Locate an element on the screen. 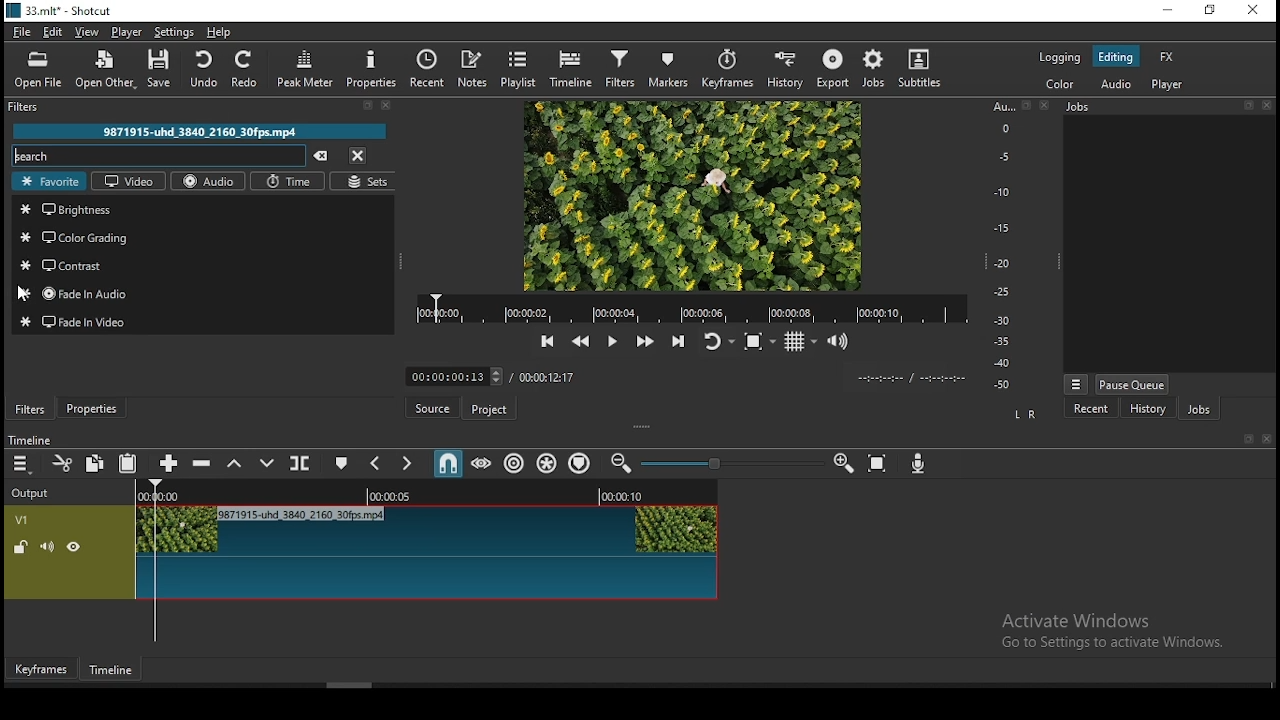 The height and width of the screenshot is (720, 1280). ripple markers is located at coordinates (546, 462).